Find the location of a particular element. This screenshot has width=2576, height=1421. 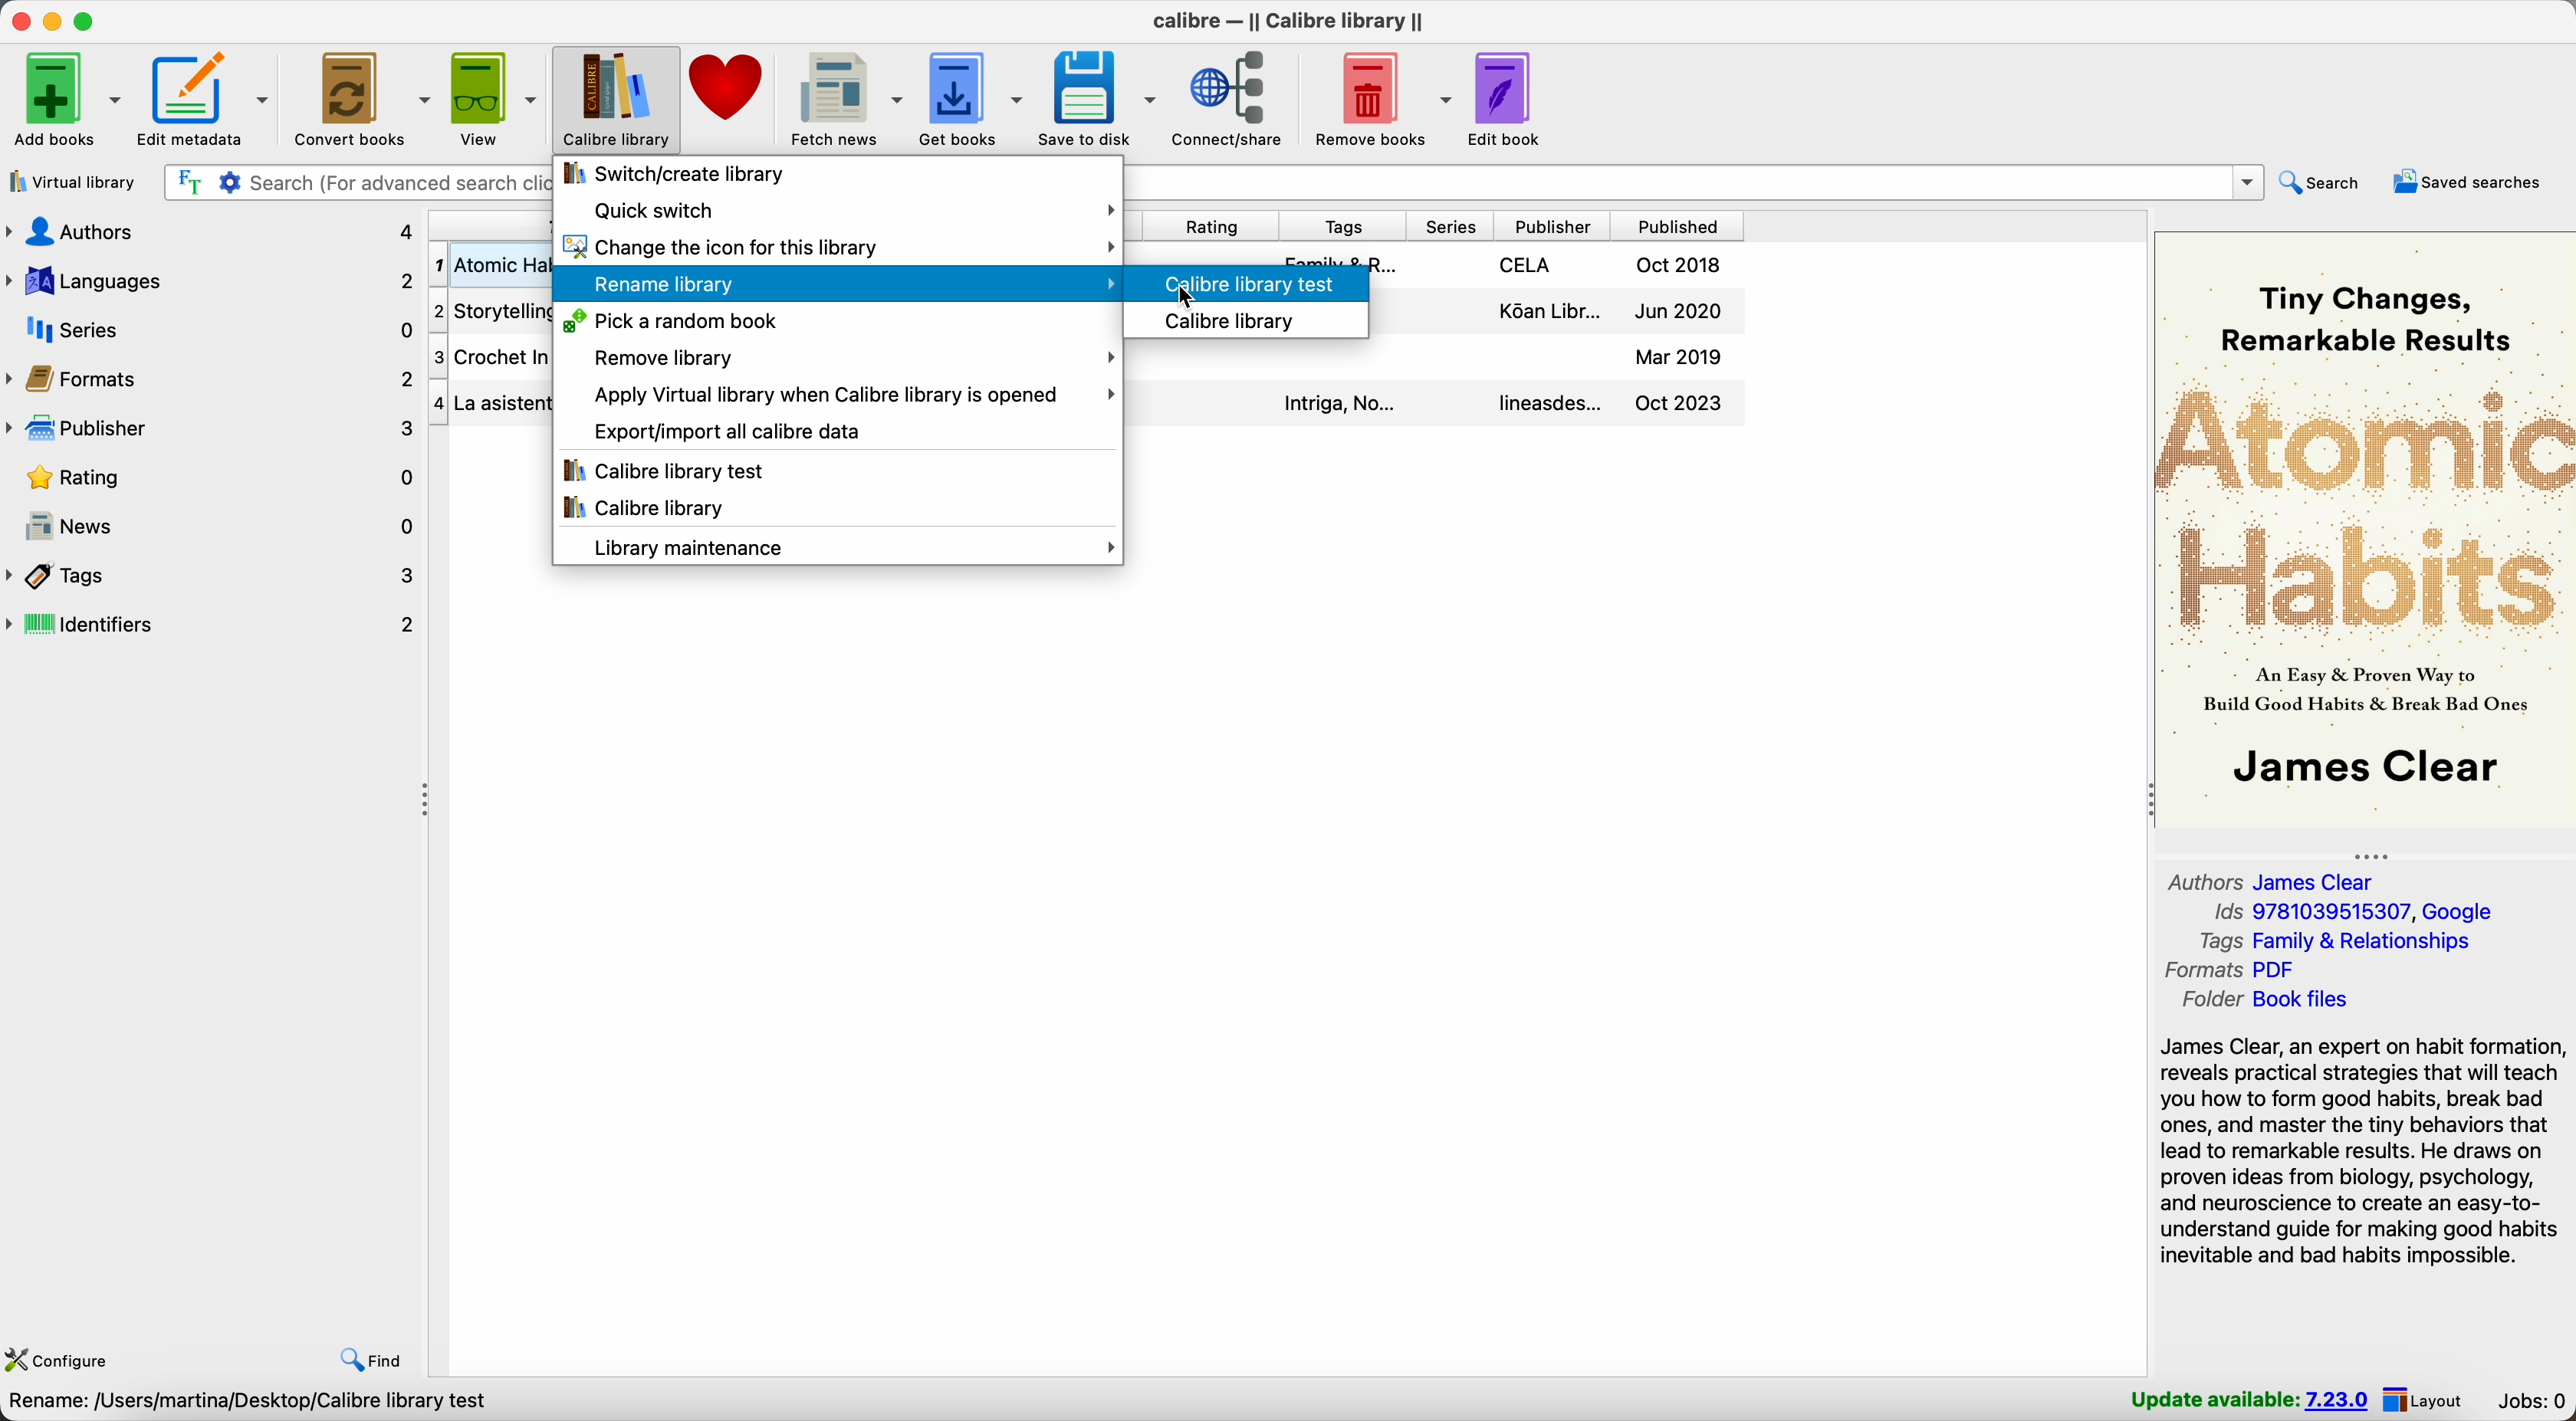

published is located at coordinates (1677, 227).